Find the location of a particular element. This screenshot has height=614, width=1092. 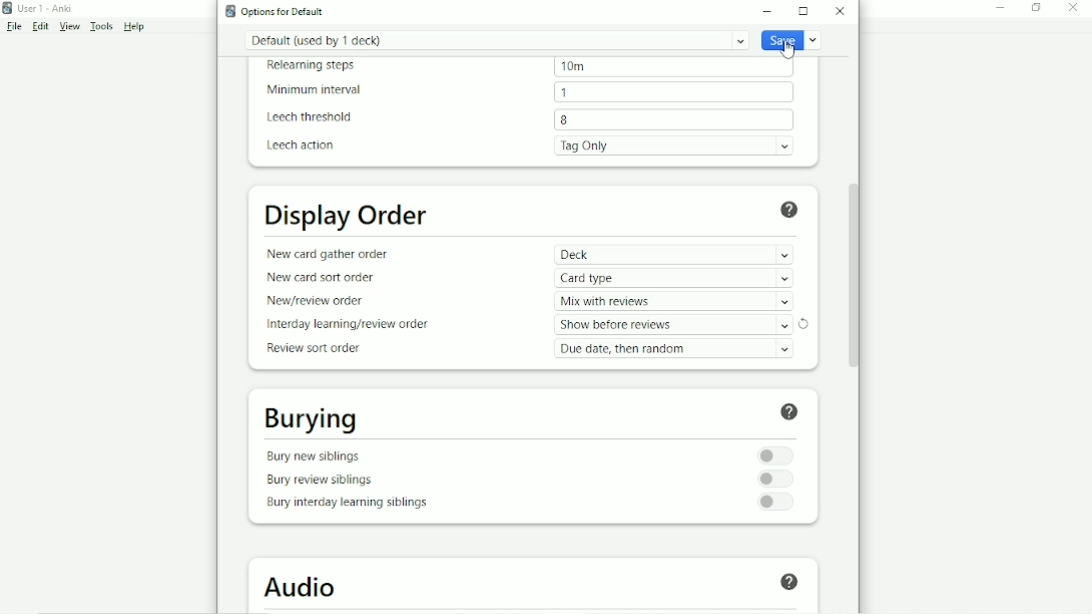

Relearning steps is located at coordinates (313, 67).